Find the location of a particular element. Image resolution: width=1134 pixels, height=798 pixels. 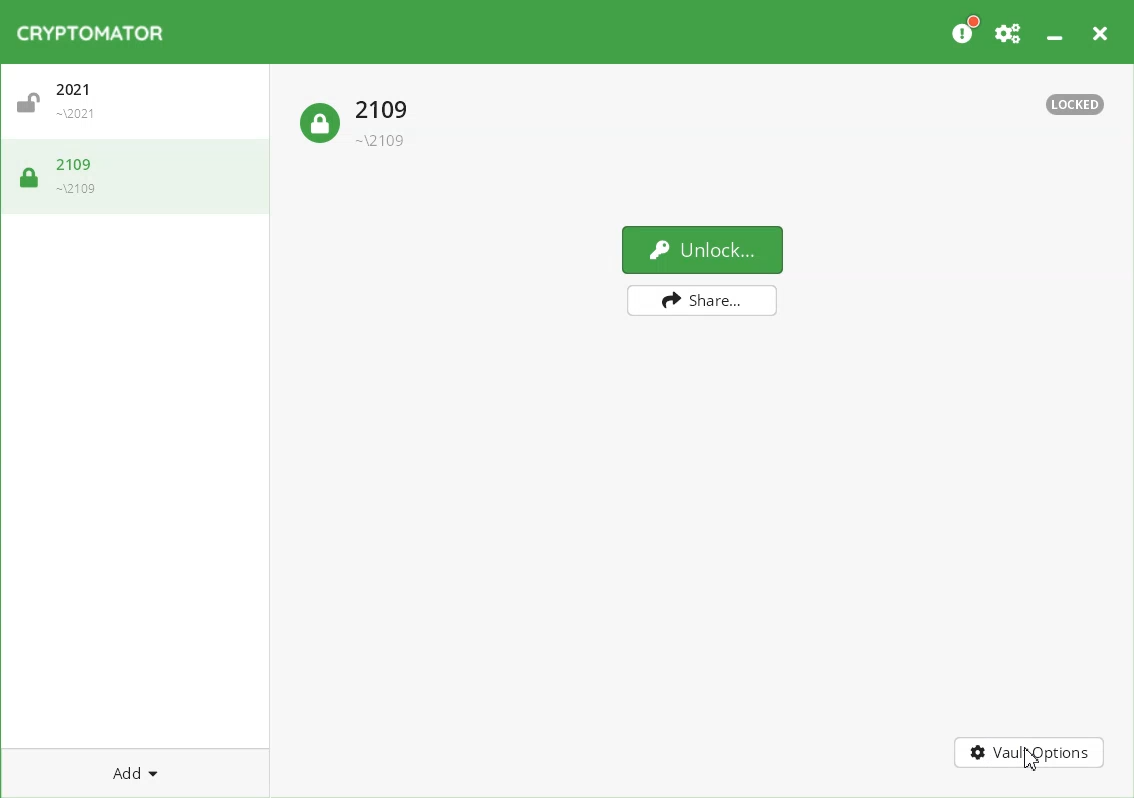

Vault Options is located at coordinates (1031, 754).